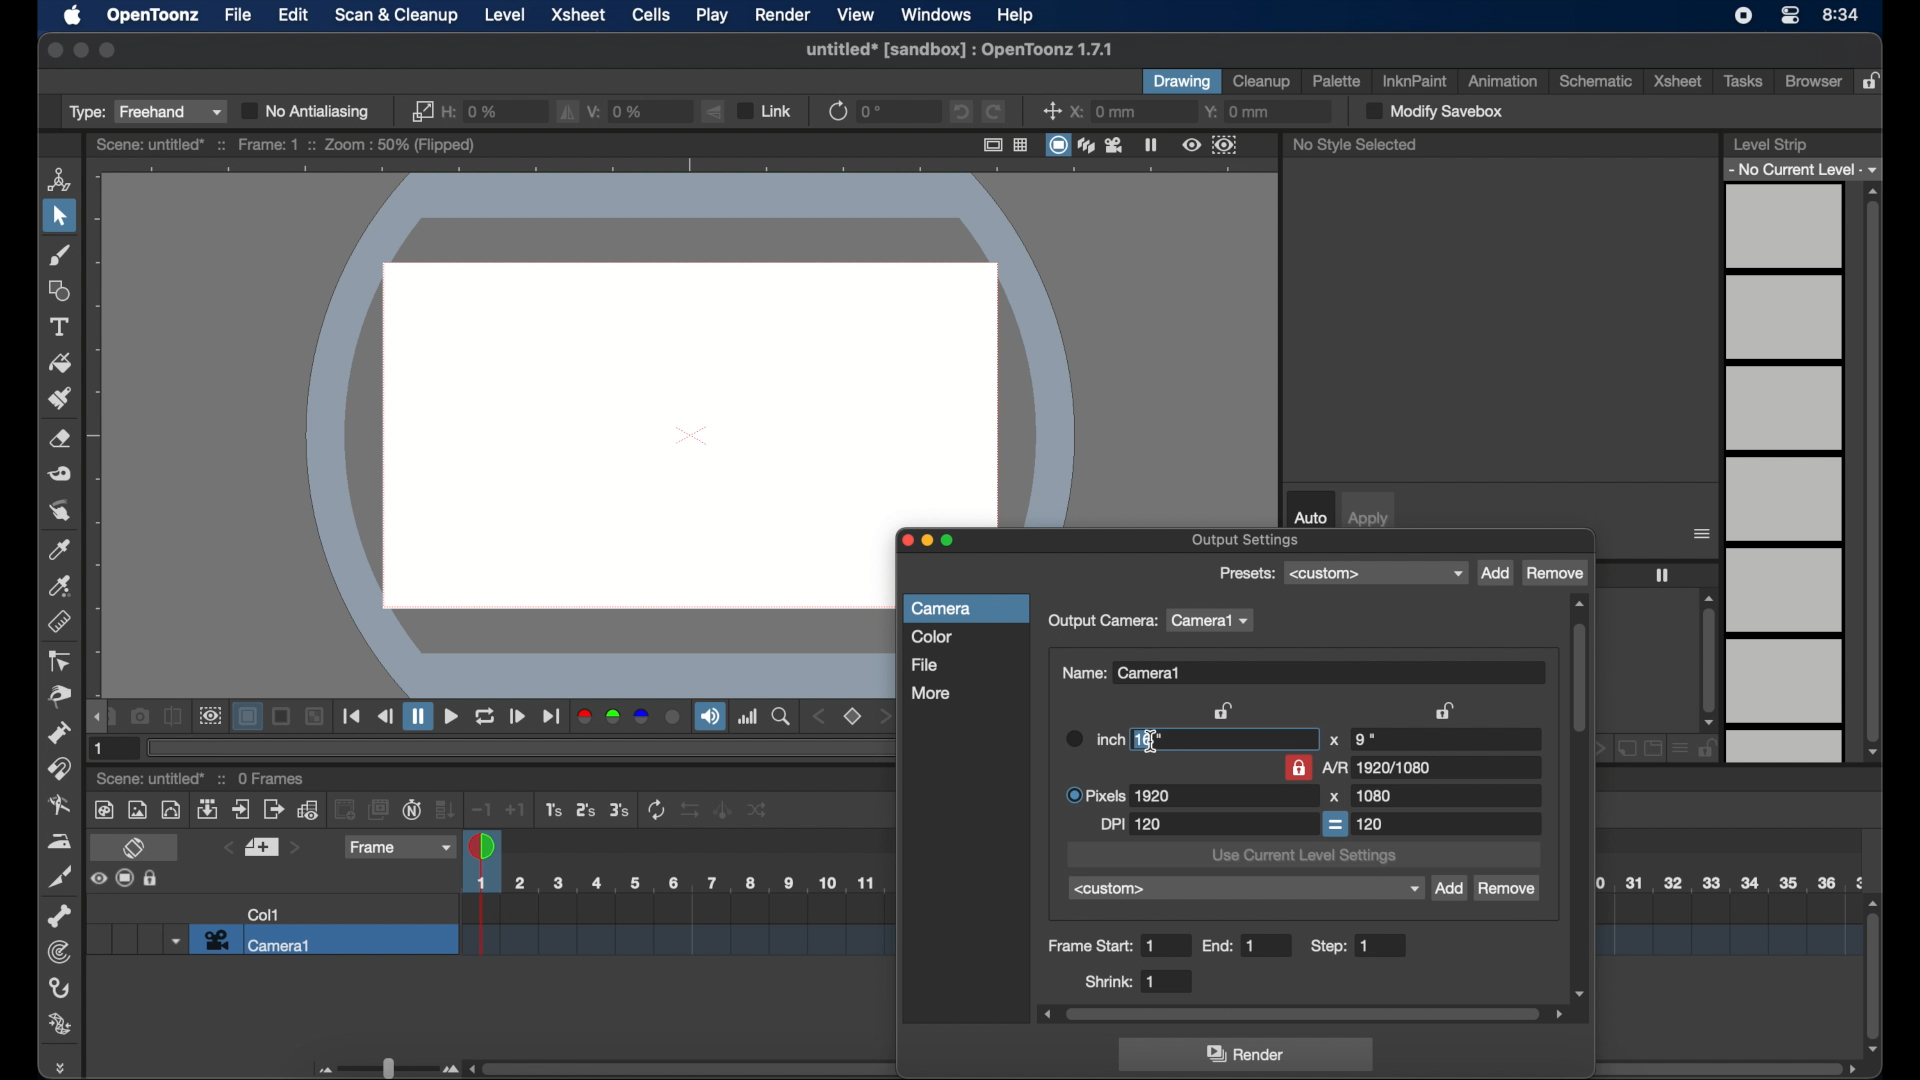 The height and width of the screenshot is (1080, 1920). Describe the element at coordinates (1728, 923) in the screenshot. I see `scene scale` at that location.